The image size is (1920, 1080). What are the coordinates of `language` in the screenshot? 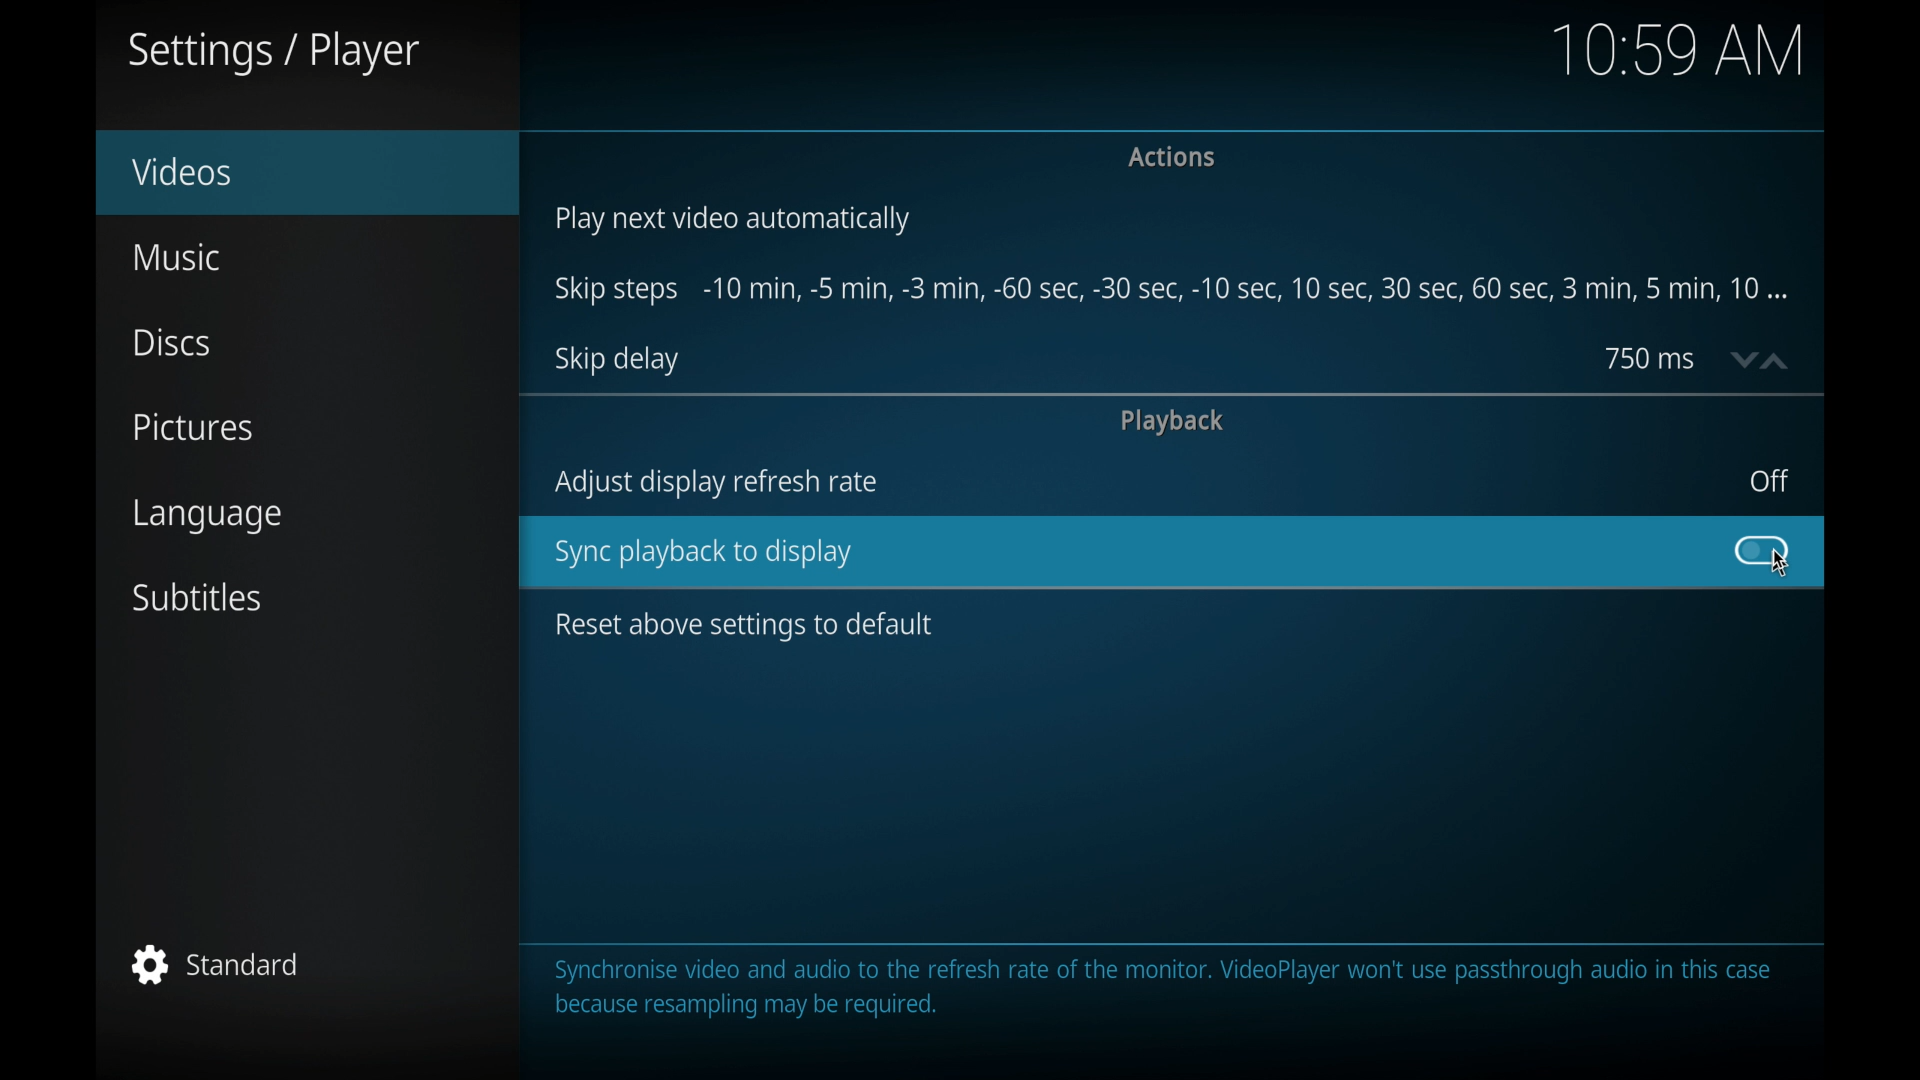 It's located at (208, 516).